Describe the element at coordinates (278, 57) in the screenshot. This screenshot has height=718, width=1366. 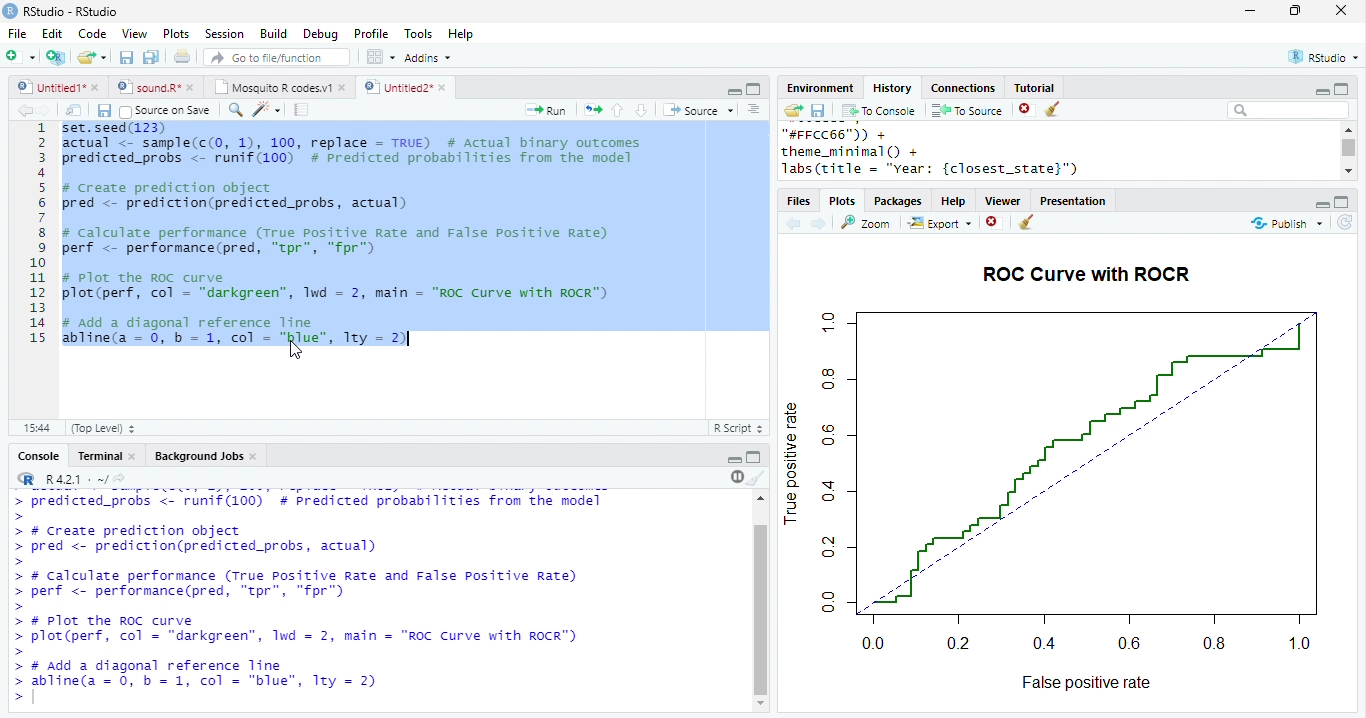
I see `search file` at that location.